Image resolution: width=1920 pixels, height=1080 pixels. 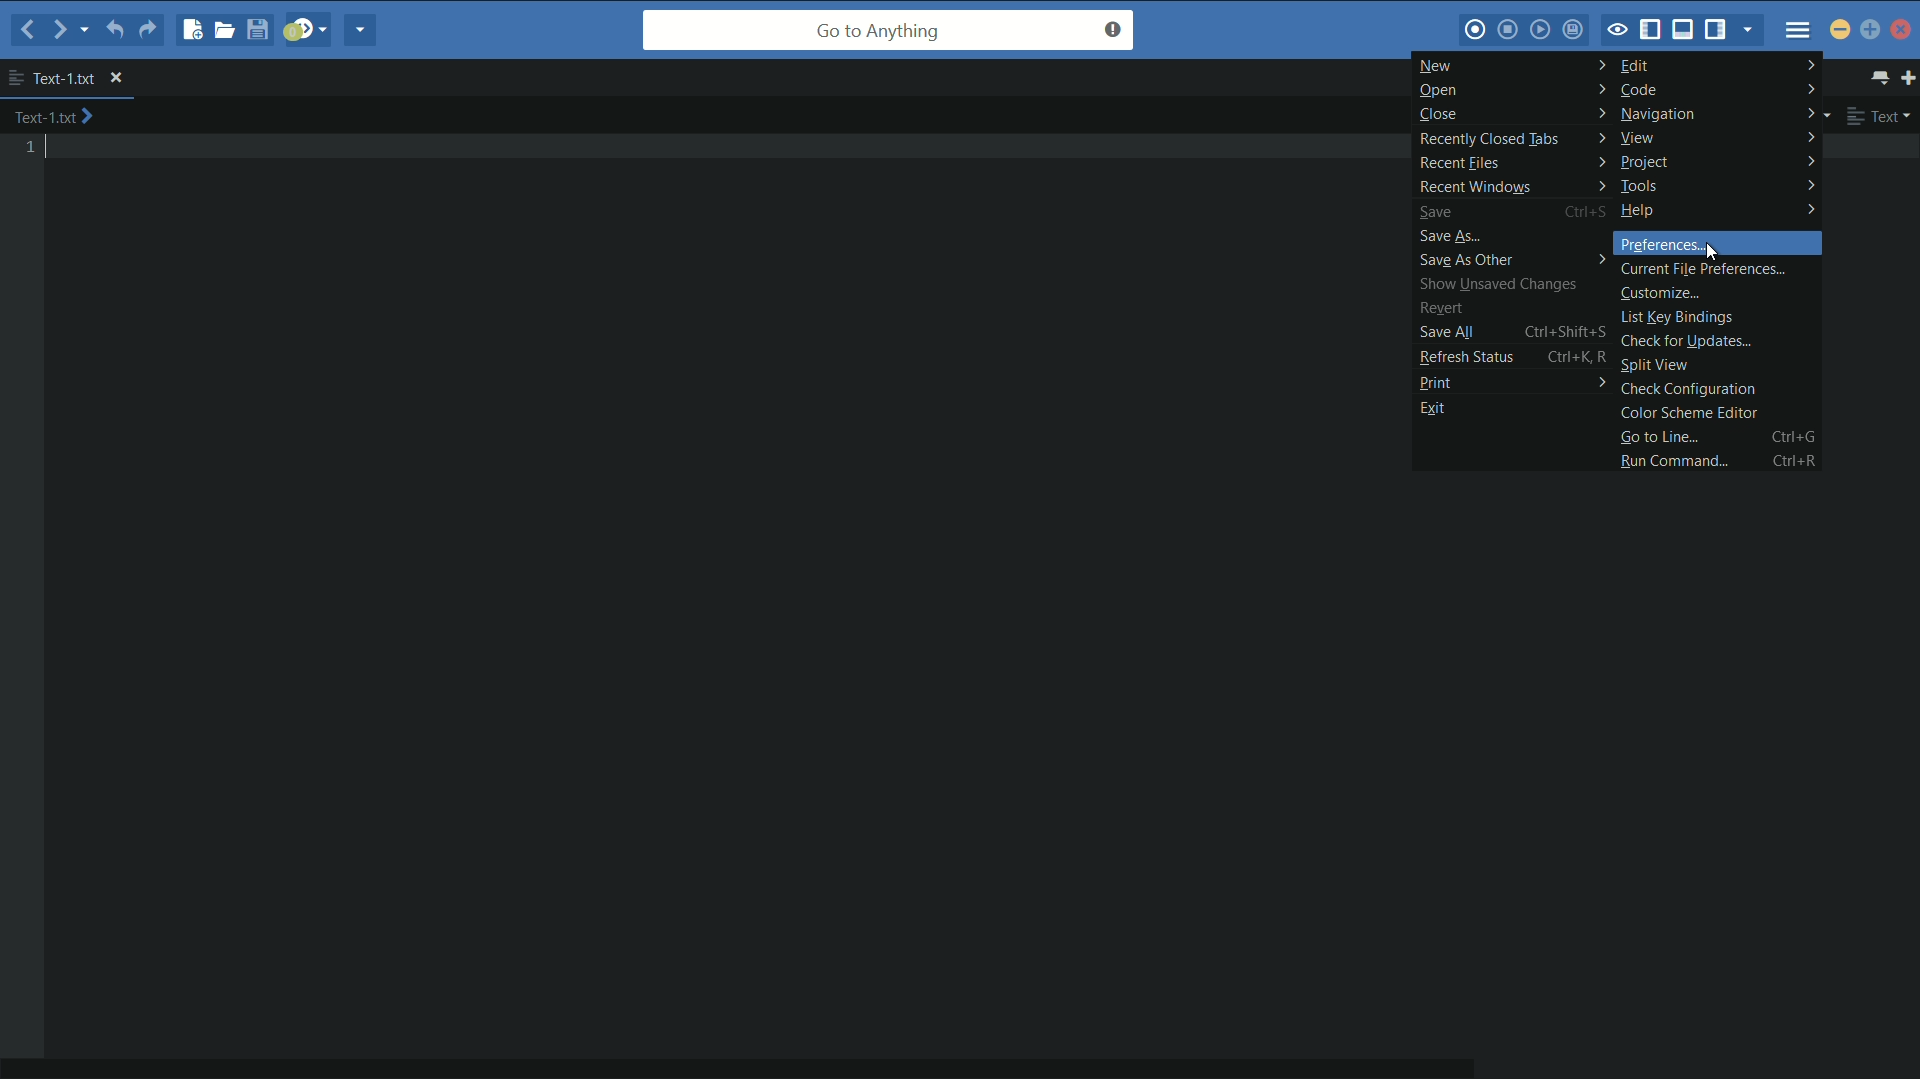 I want to click on recent files, so click(x=1509, y=165).